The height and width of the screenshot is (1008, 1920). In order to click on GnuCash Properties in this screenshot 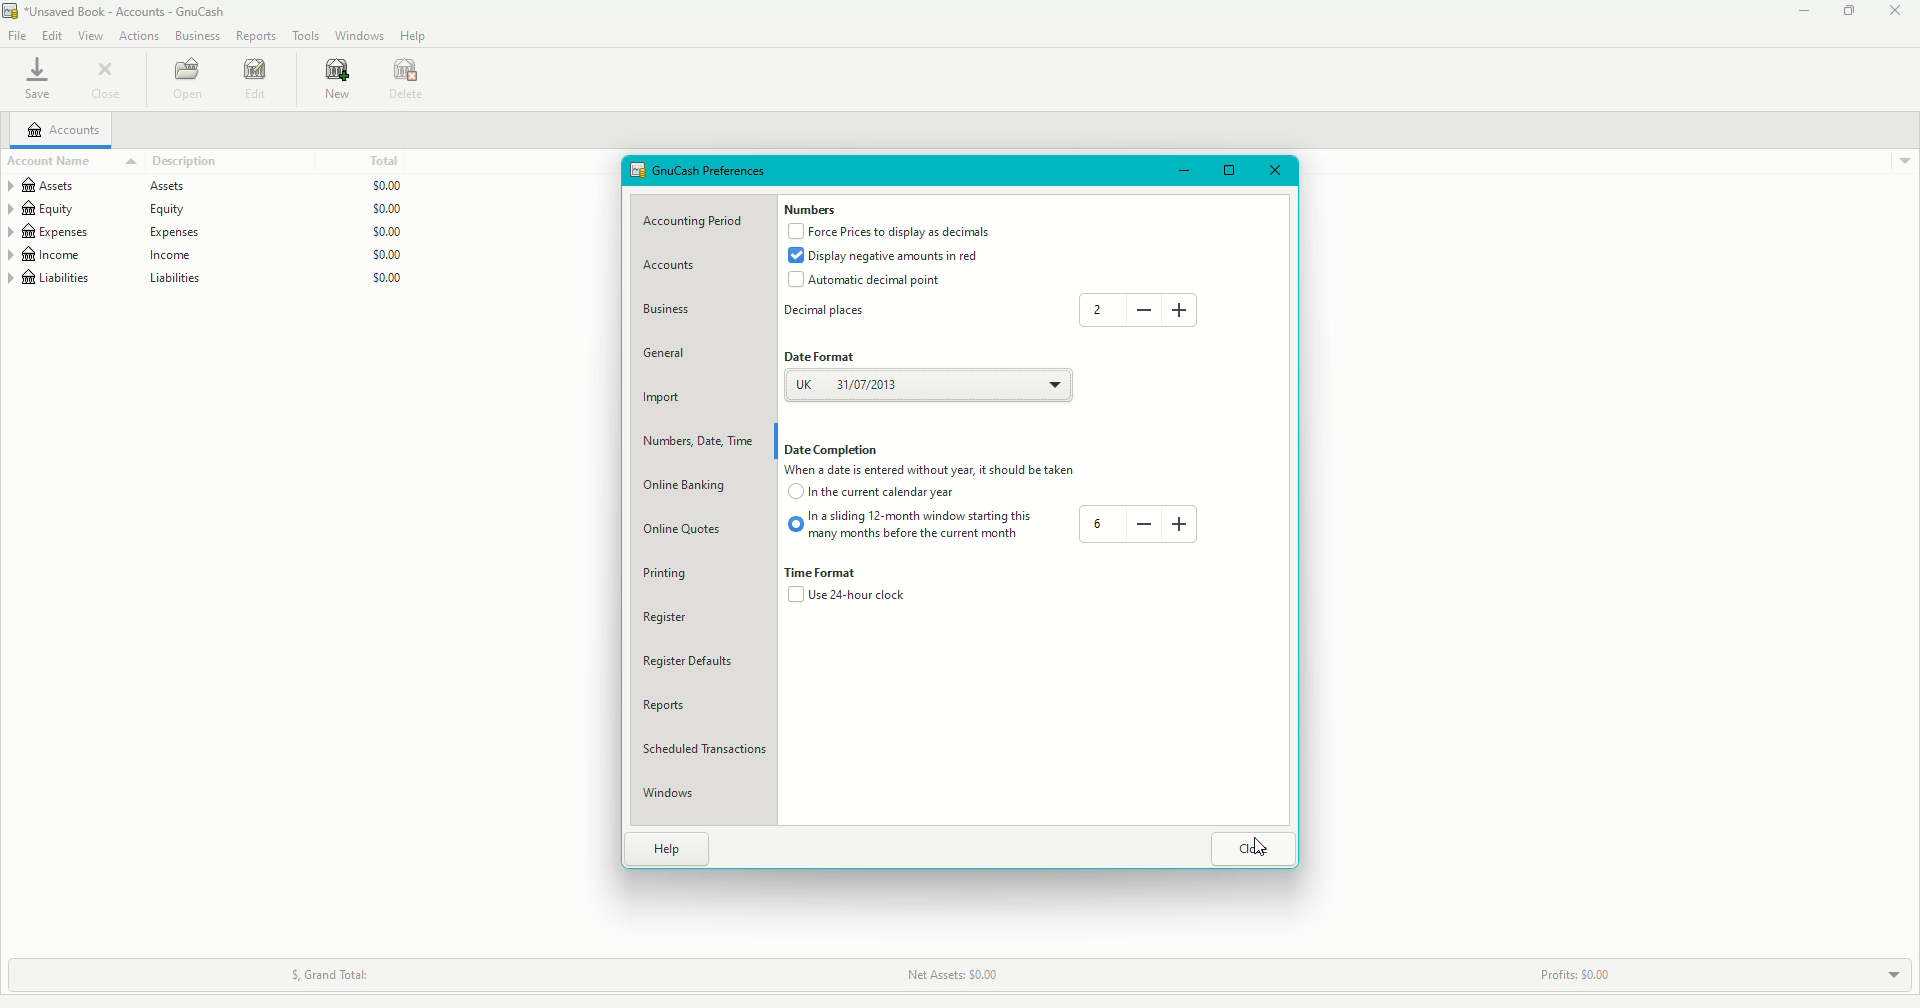, I will do `click(710, 172)`.